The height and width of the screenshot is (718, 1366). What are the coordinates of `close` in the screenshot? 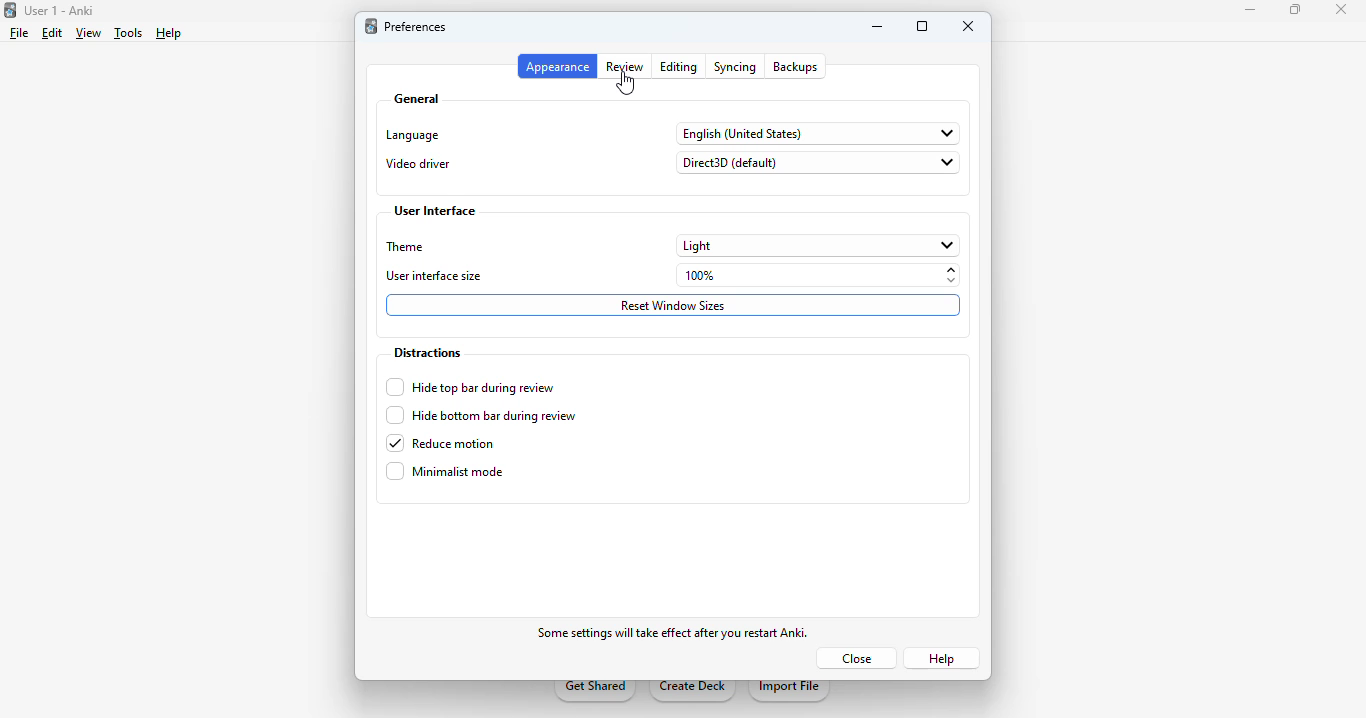 It's located at (862, 658).